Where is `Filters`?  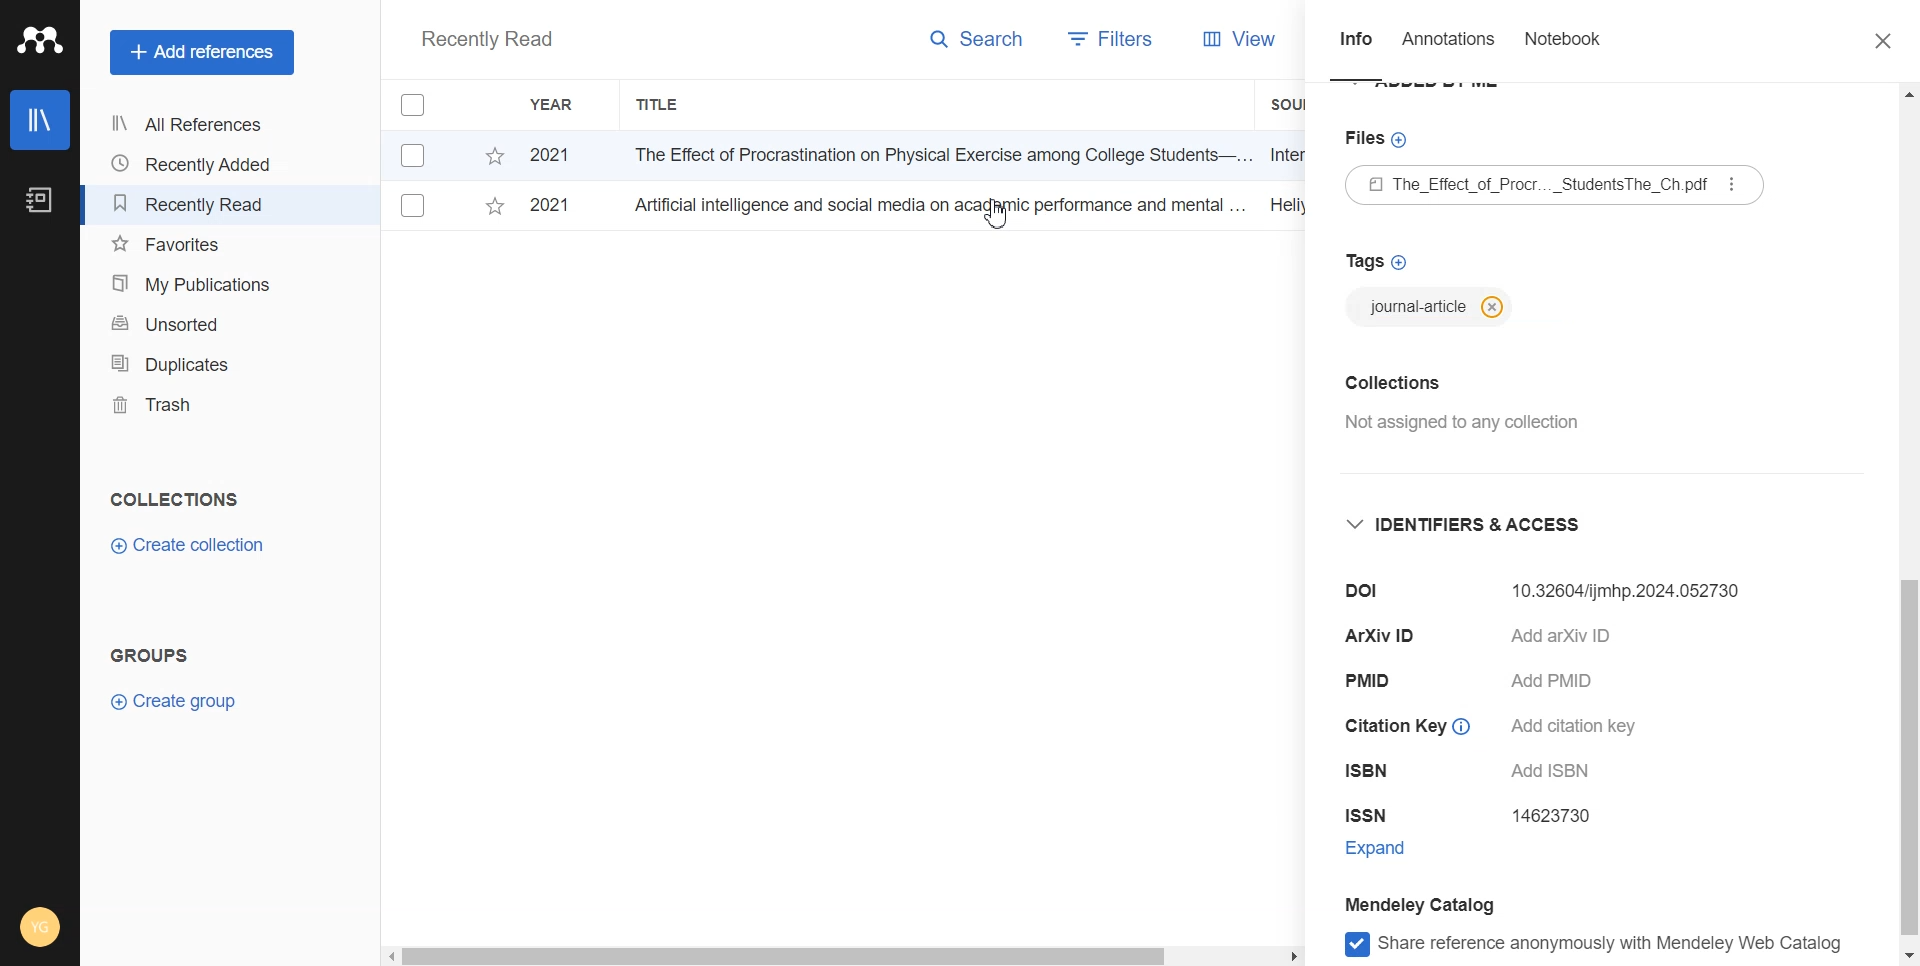 Filters is located at coordinates (1103, 41).